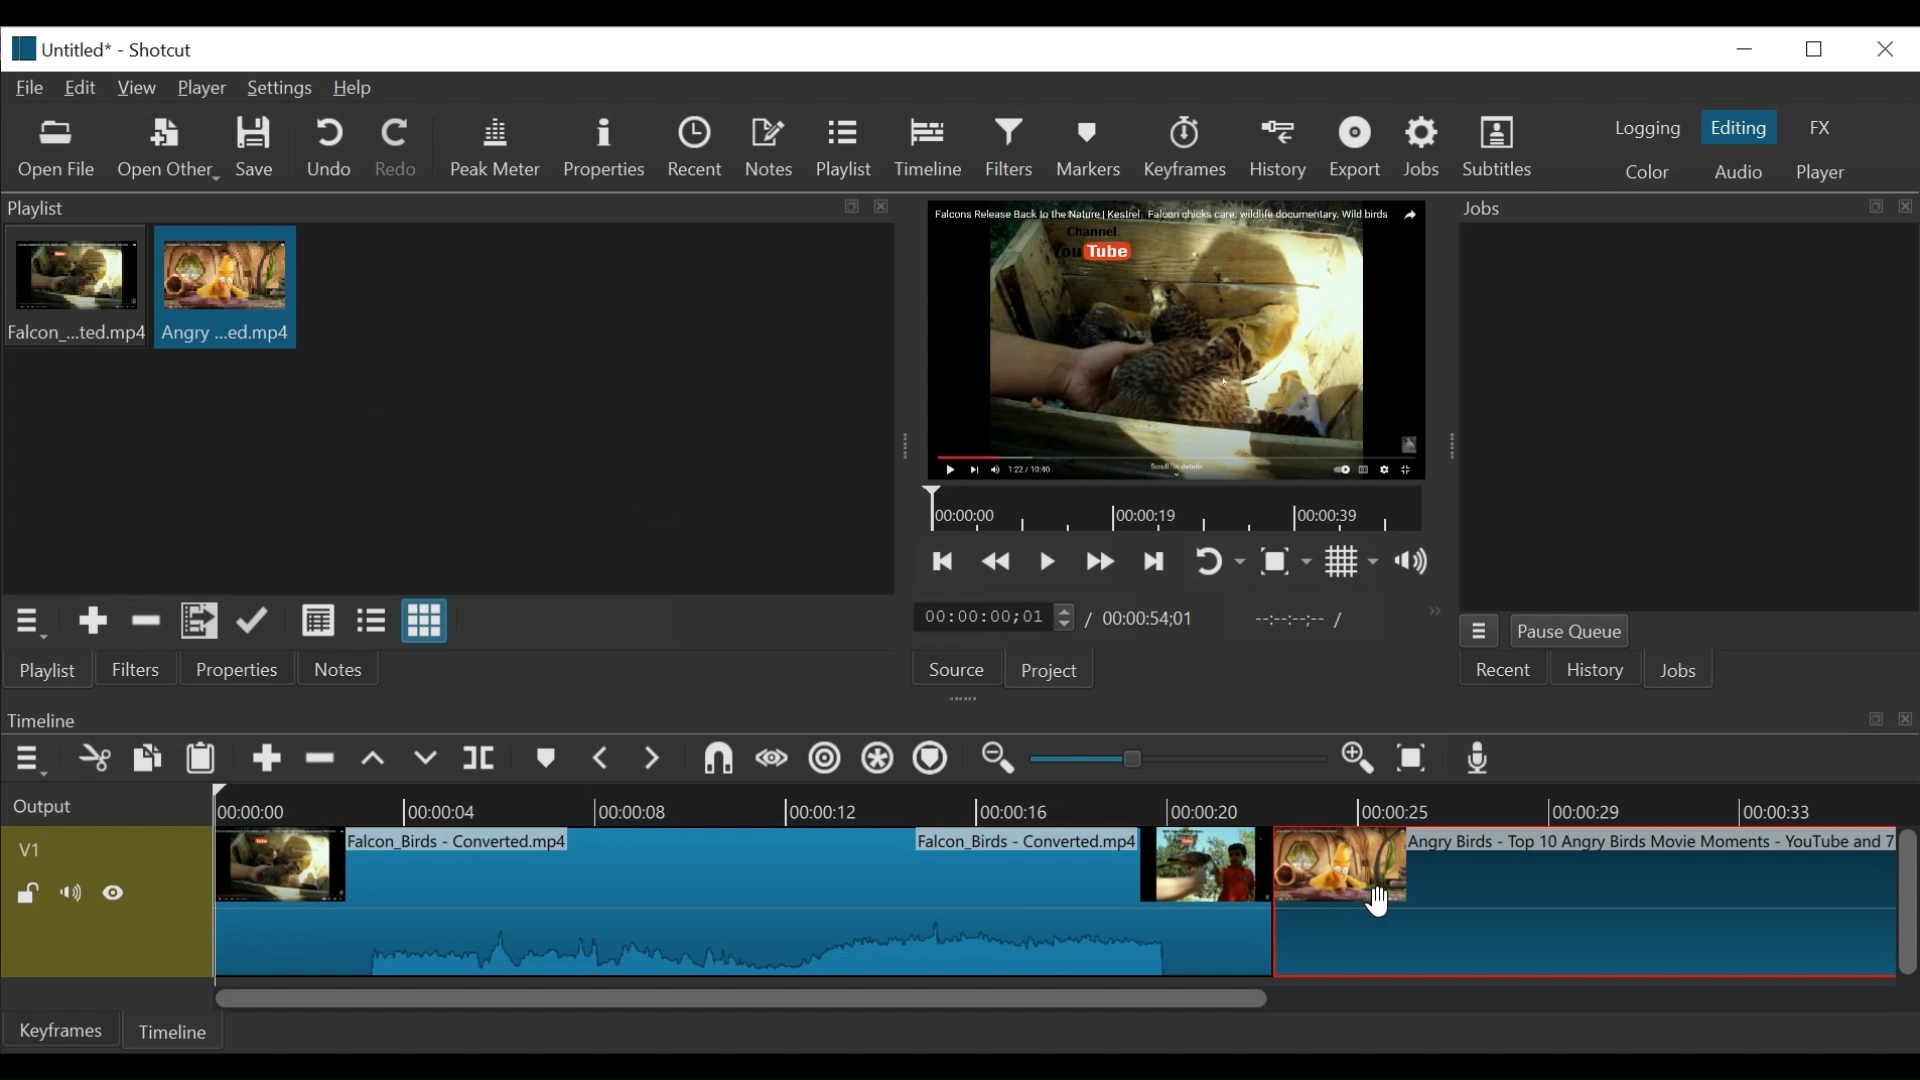 This screenshot has width=1920, height=1080. Describe the element at coordinates (545, 763) in the screenshot. I see `markers` at that location.